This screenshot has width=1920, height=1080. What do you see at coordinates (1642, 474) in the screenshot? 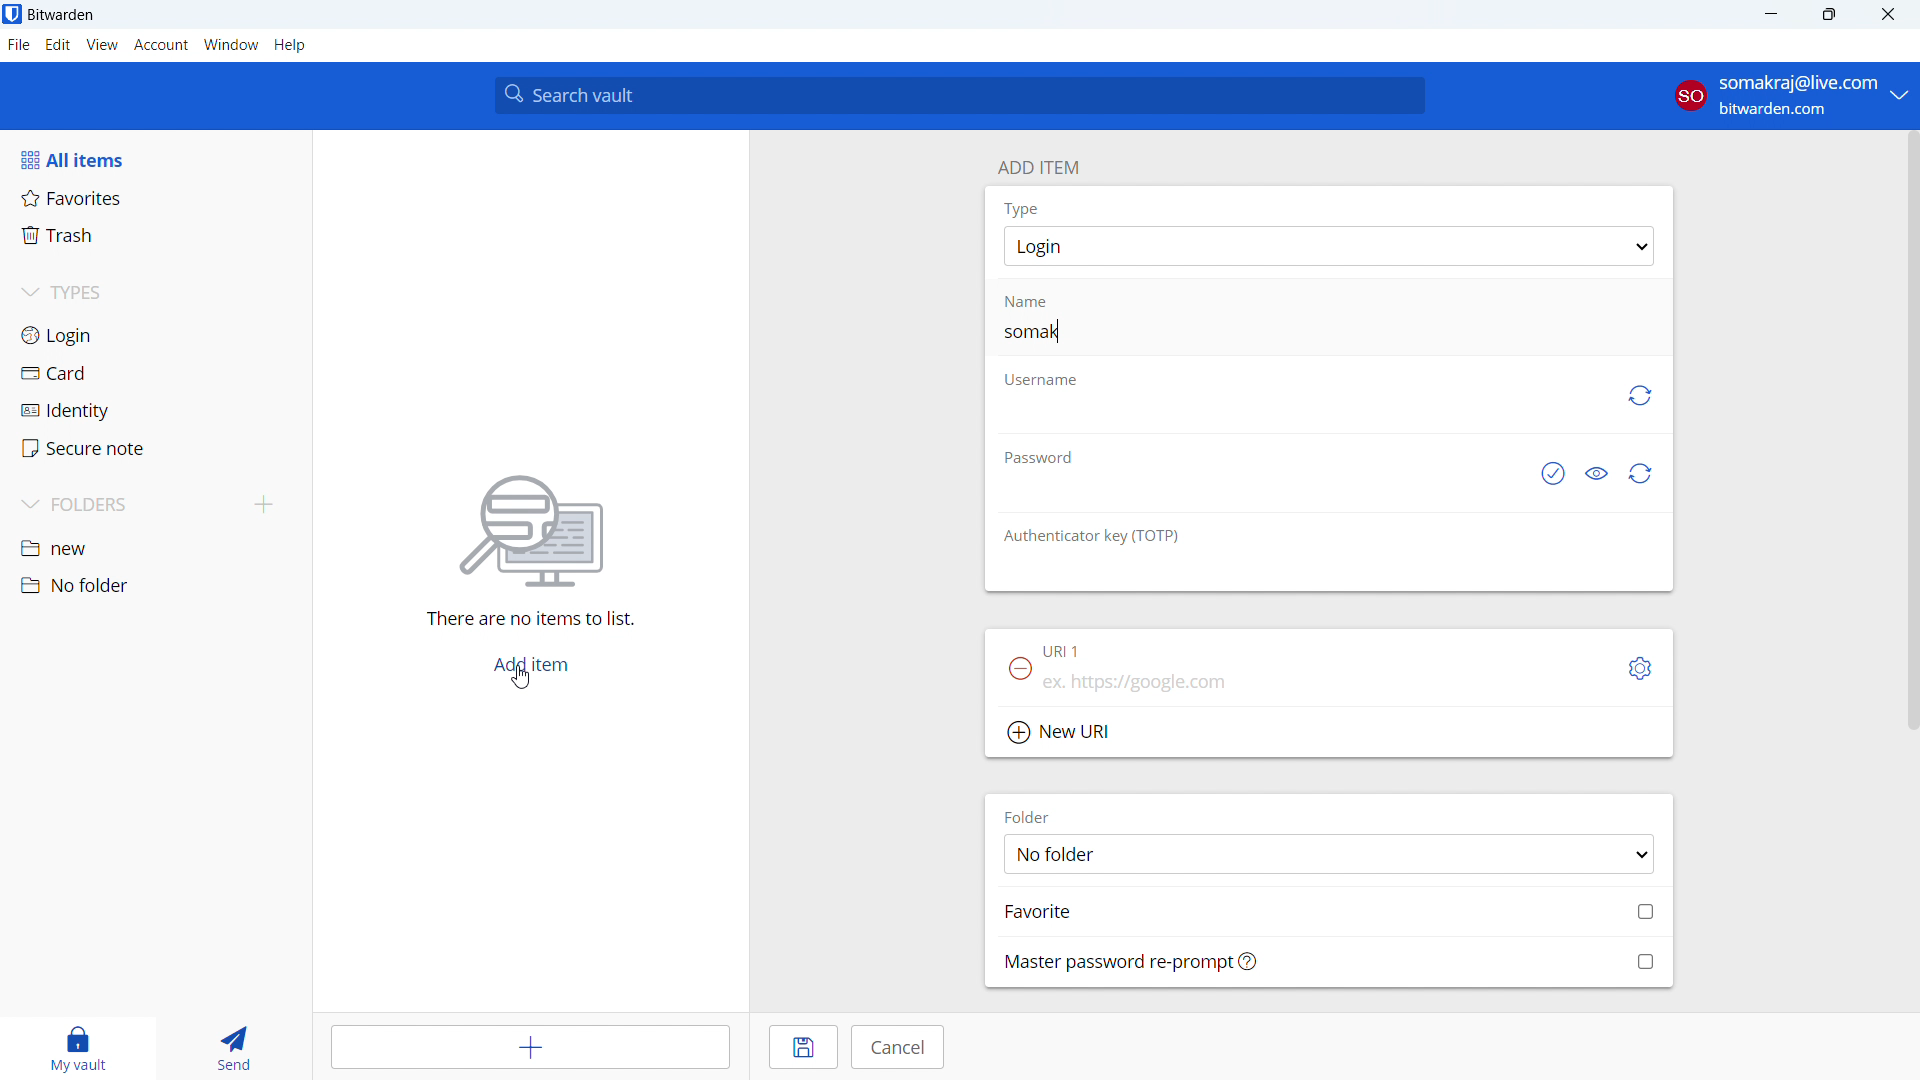
I see `generate password` at bounding box center [1642, 474].